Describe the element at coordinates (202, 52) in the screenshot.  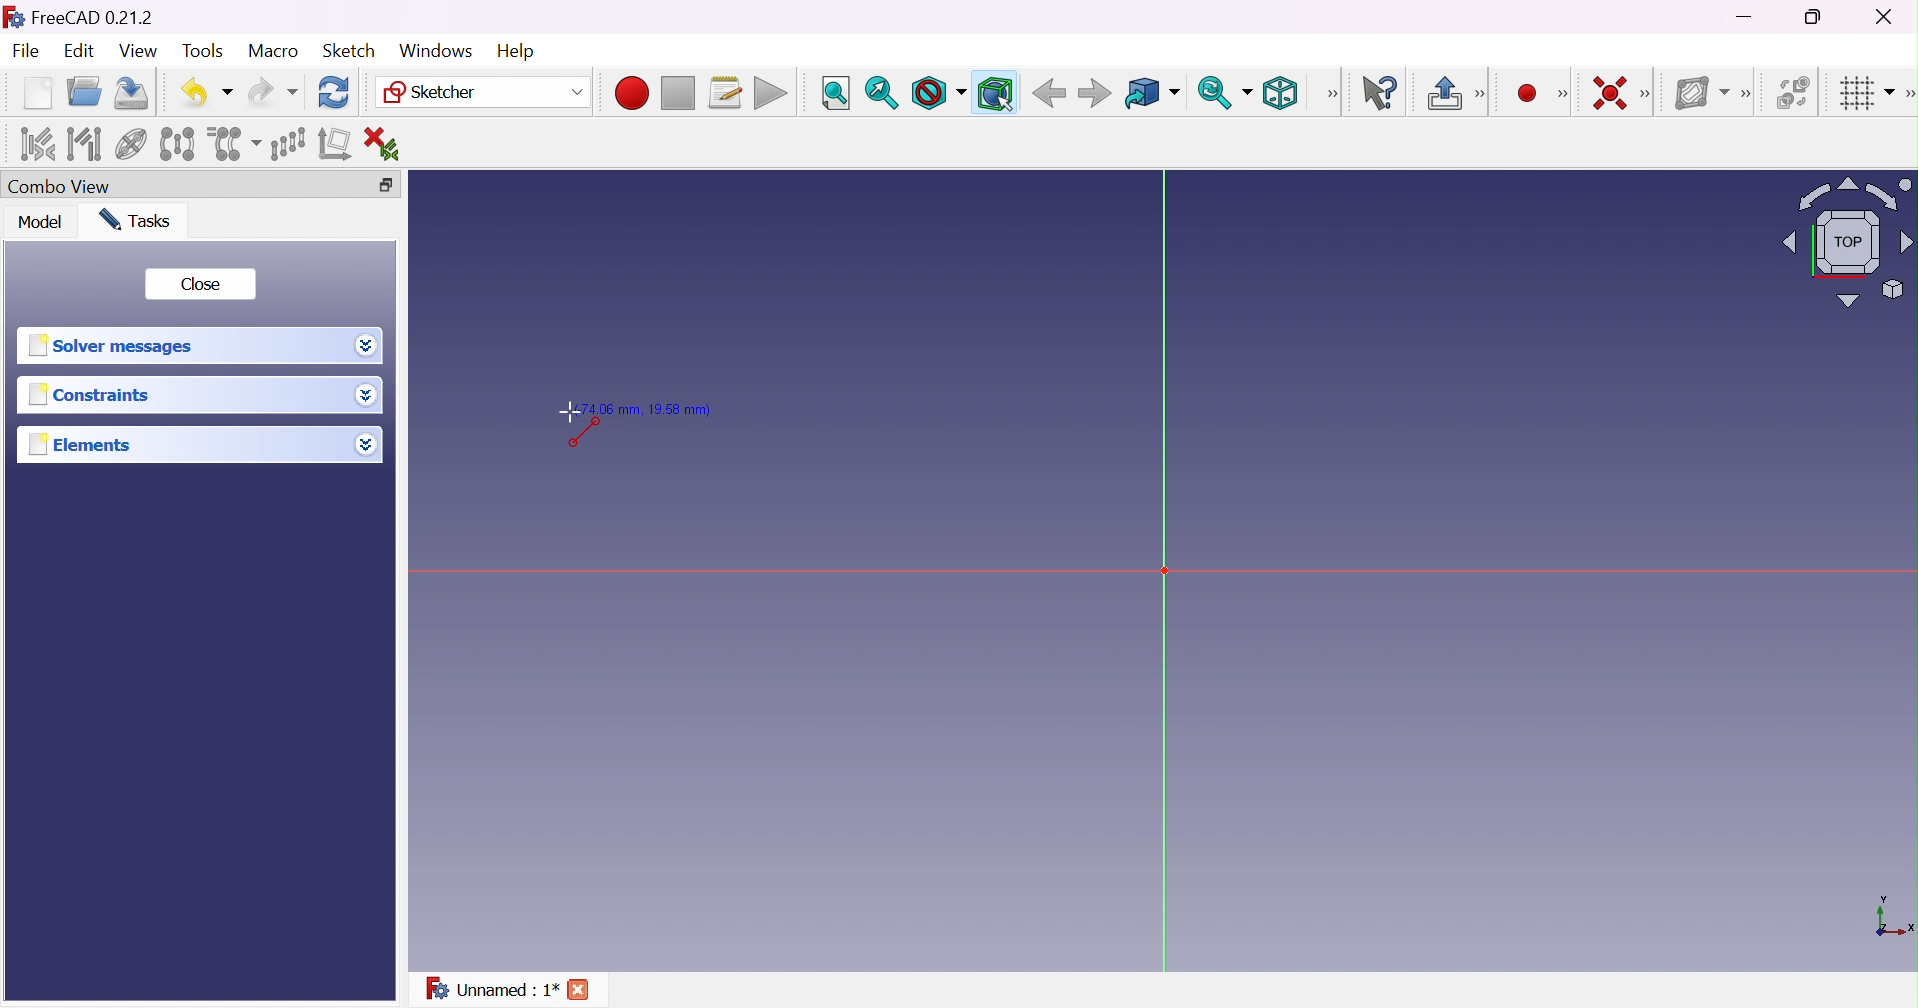
I see `Tools` at that location.